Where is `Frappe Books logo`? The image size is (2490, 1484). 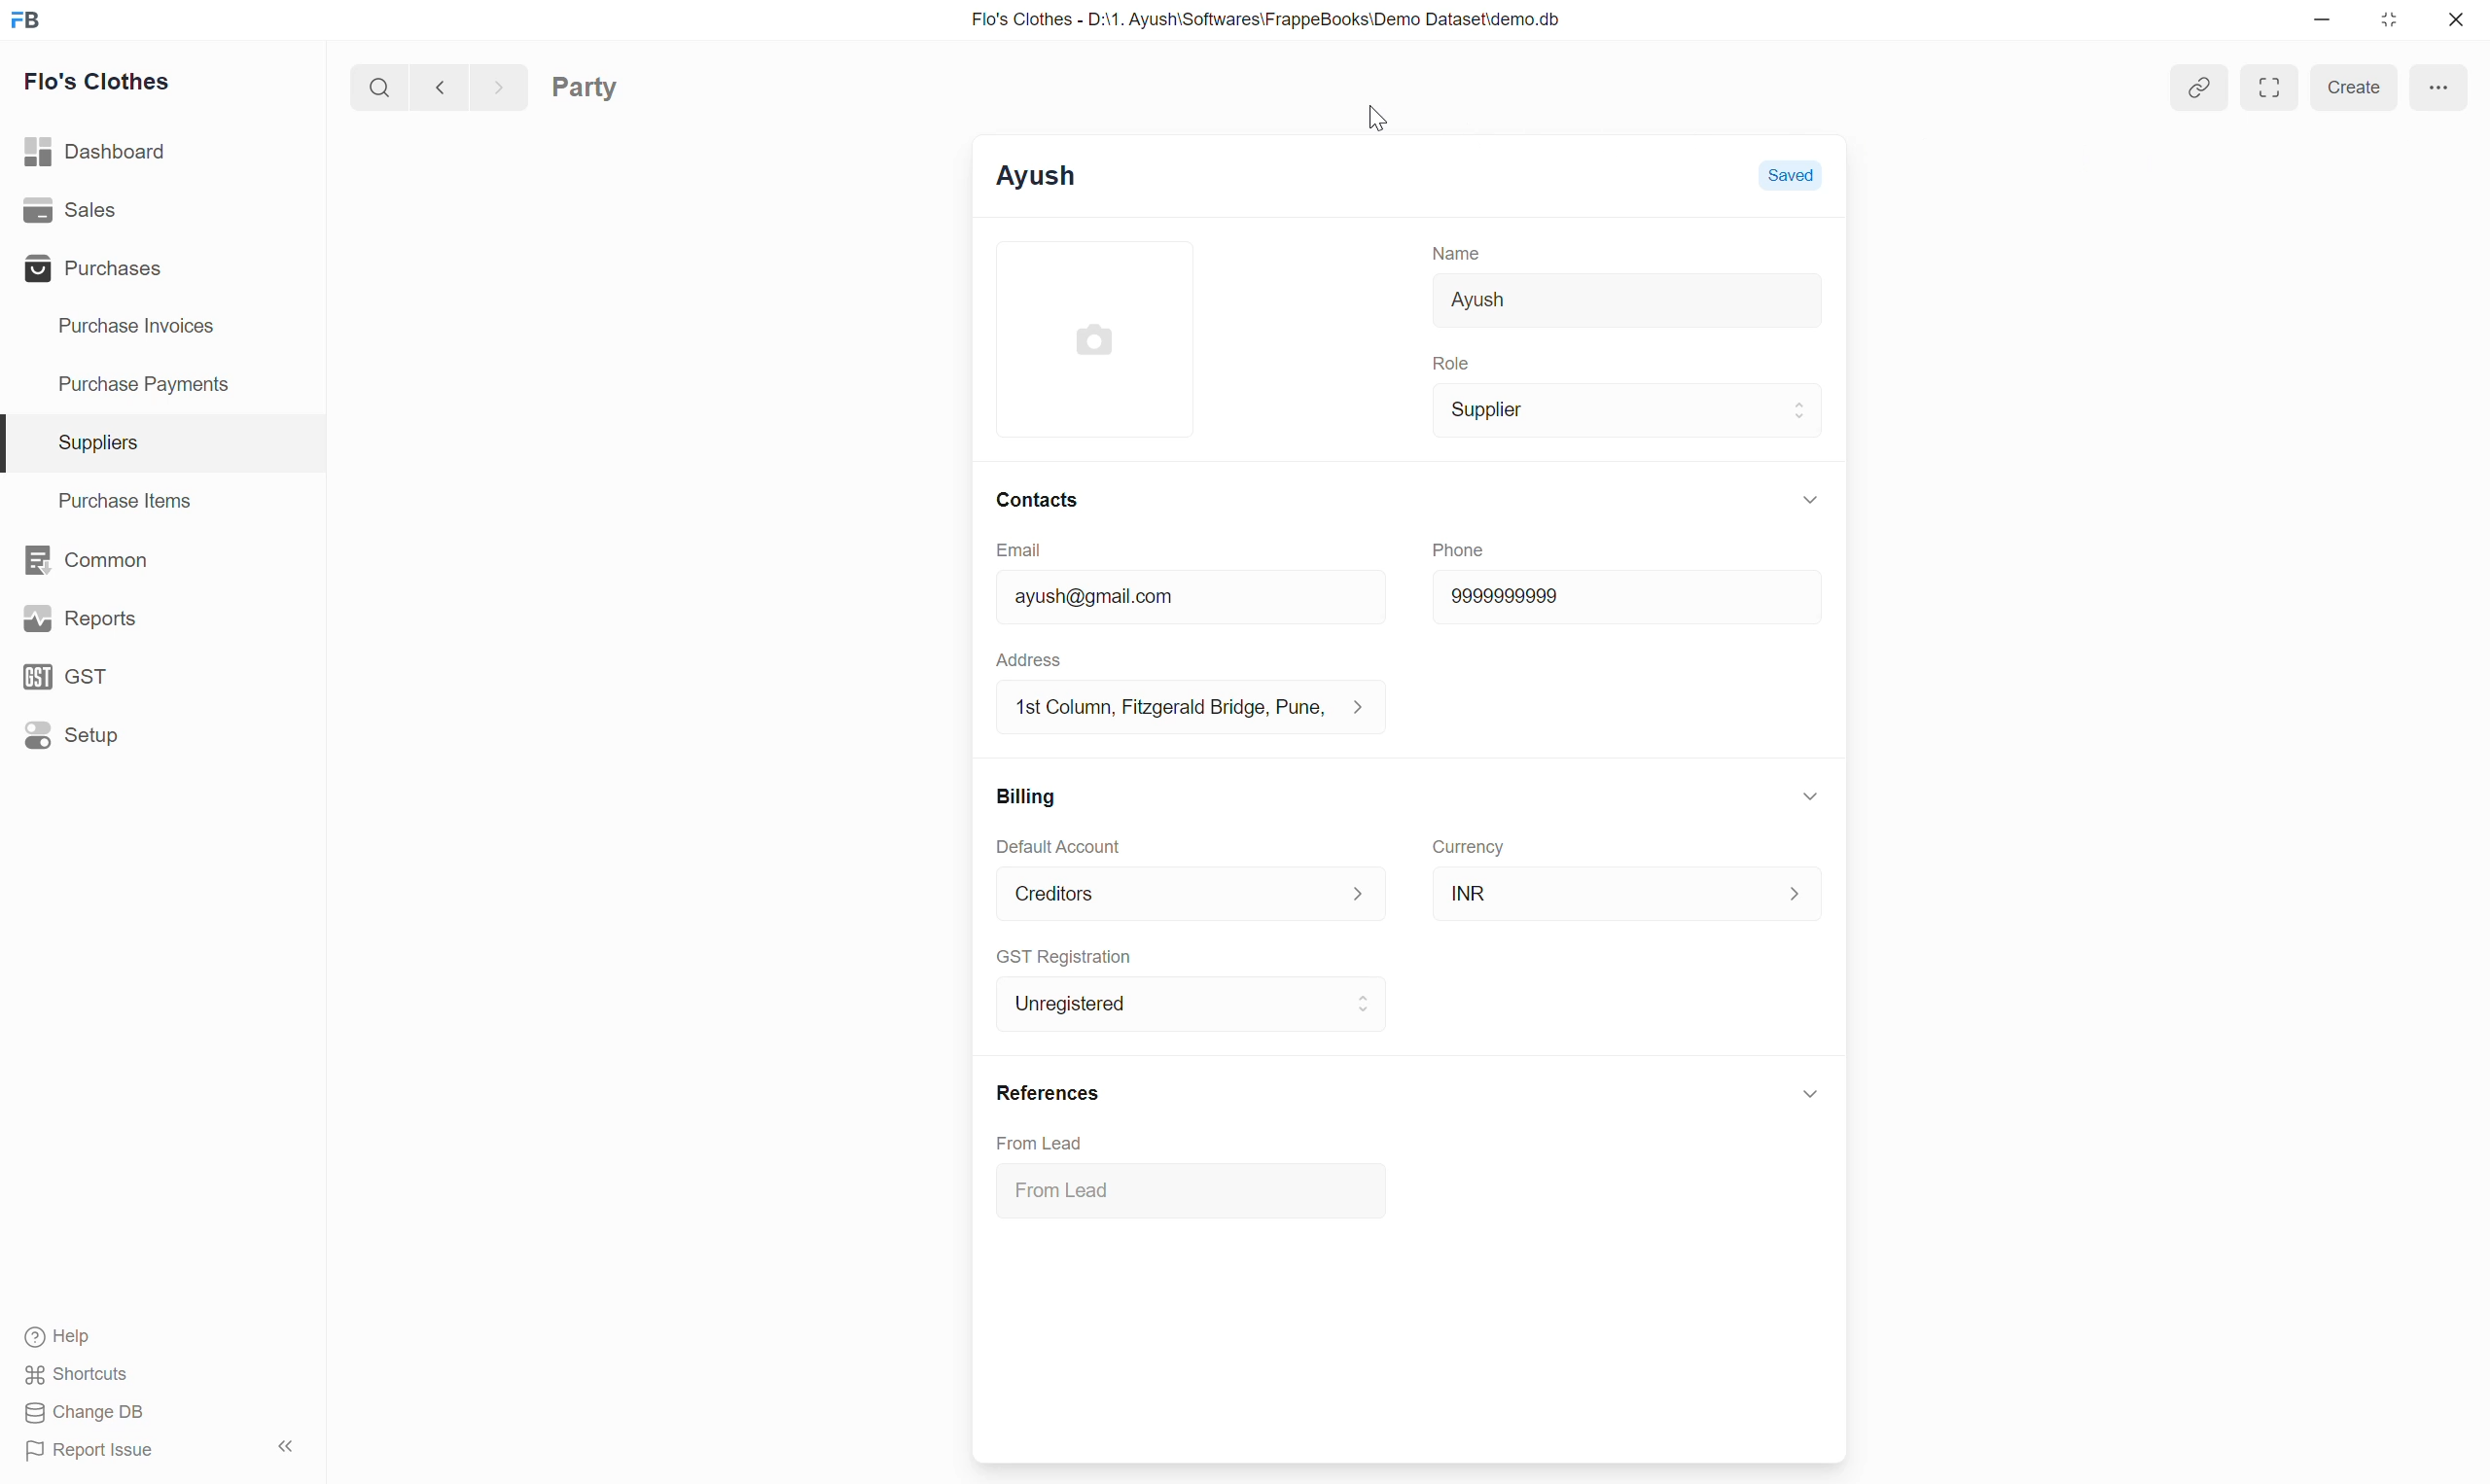 Frappe Books logo is located at coordinates (25, 20).